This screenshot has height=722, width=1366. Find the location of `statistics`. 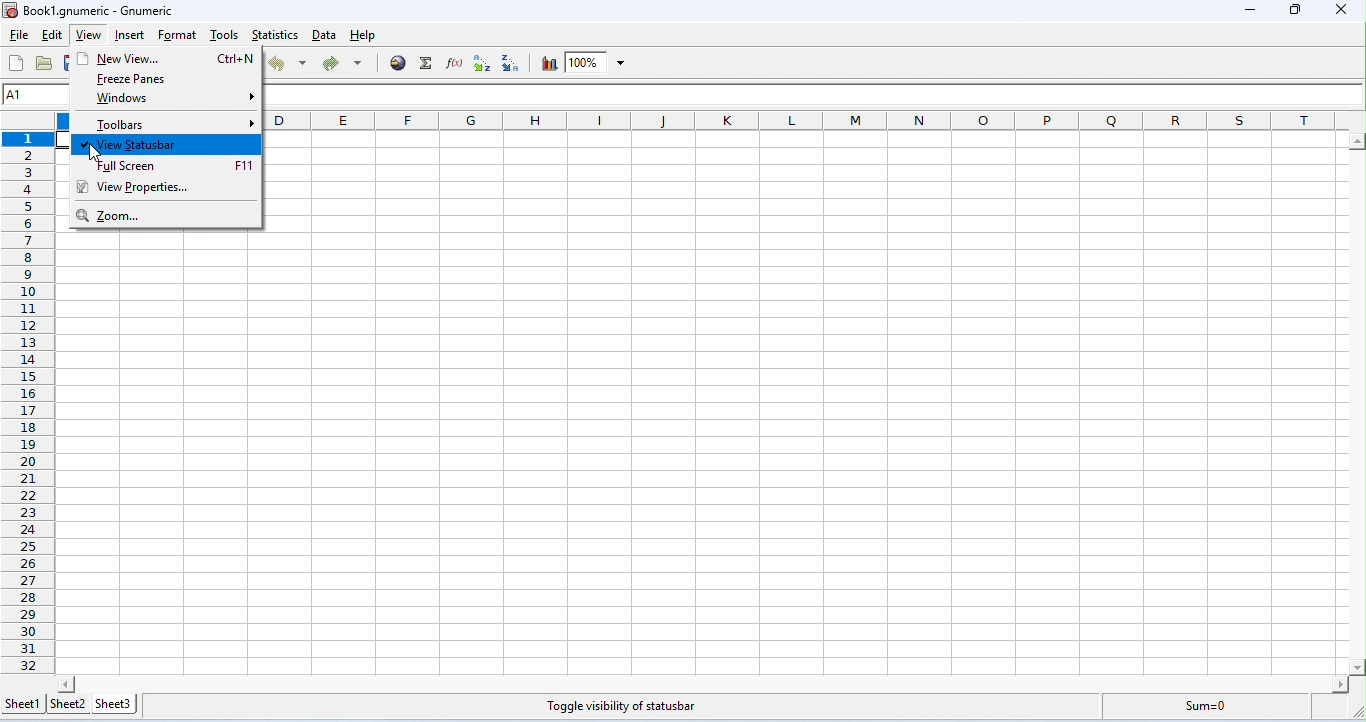

statistics is located at coordinates (276, 35).